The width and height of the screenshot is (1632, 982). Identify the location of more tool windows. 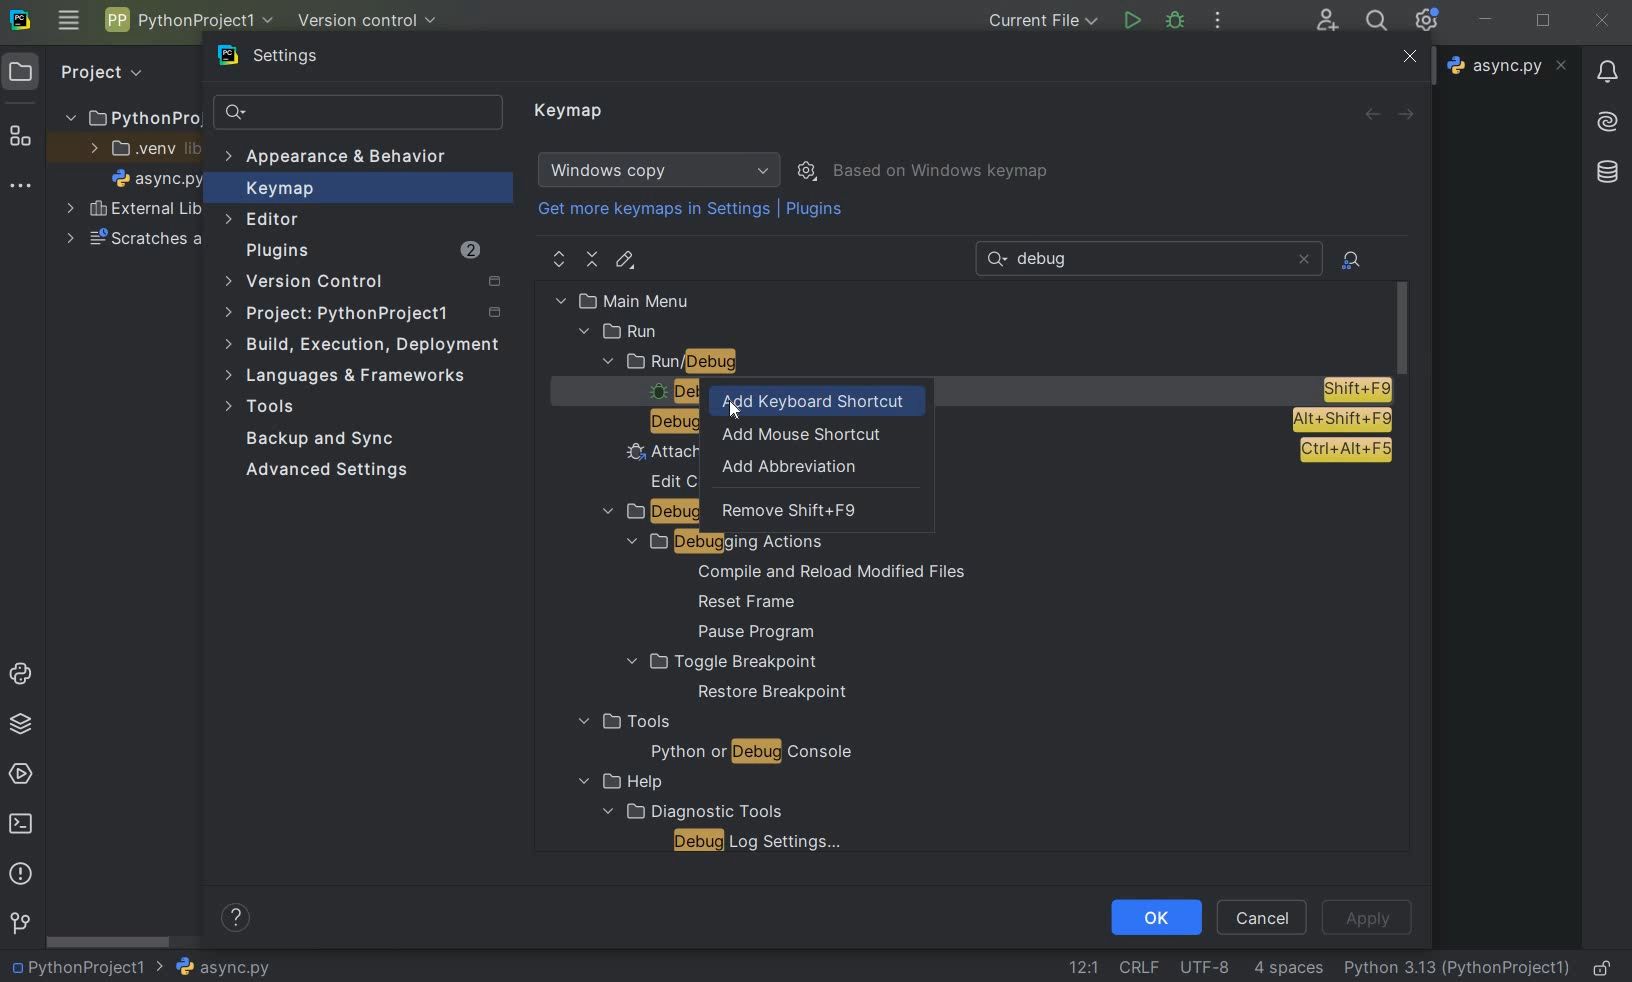
(18, 186).